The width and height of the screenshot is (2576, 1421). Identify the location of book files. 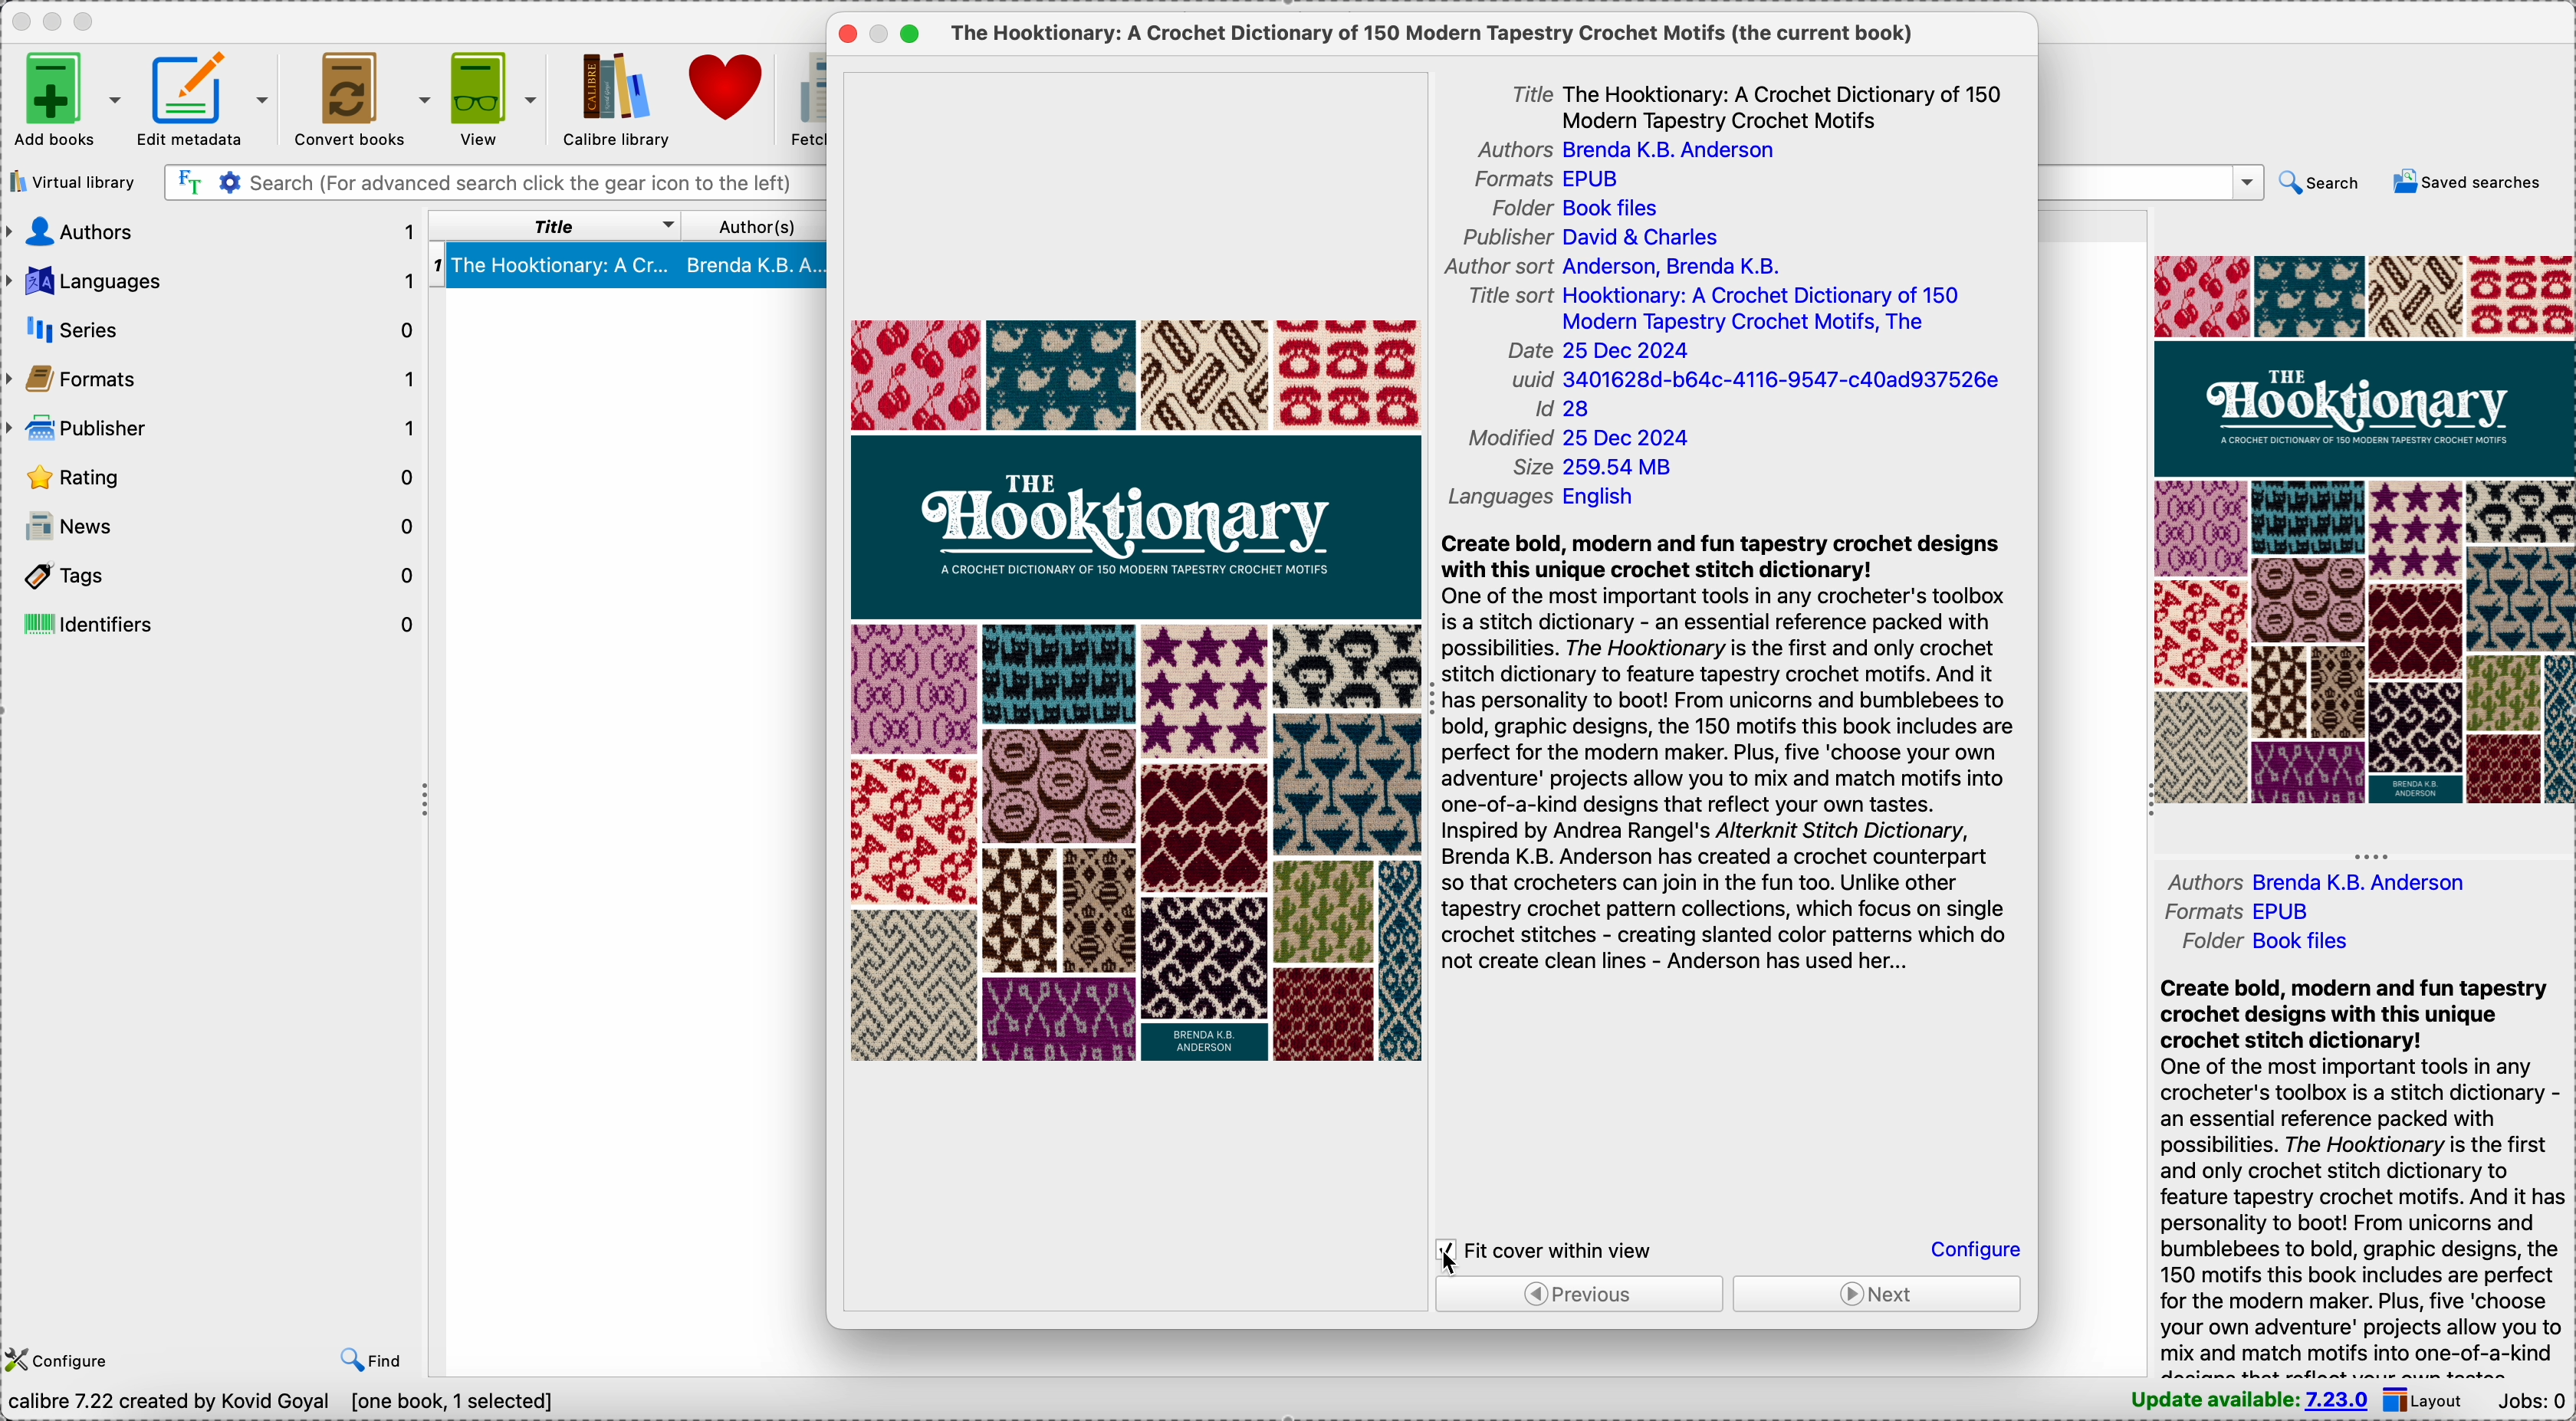
(1578, 206).